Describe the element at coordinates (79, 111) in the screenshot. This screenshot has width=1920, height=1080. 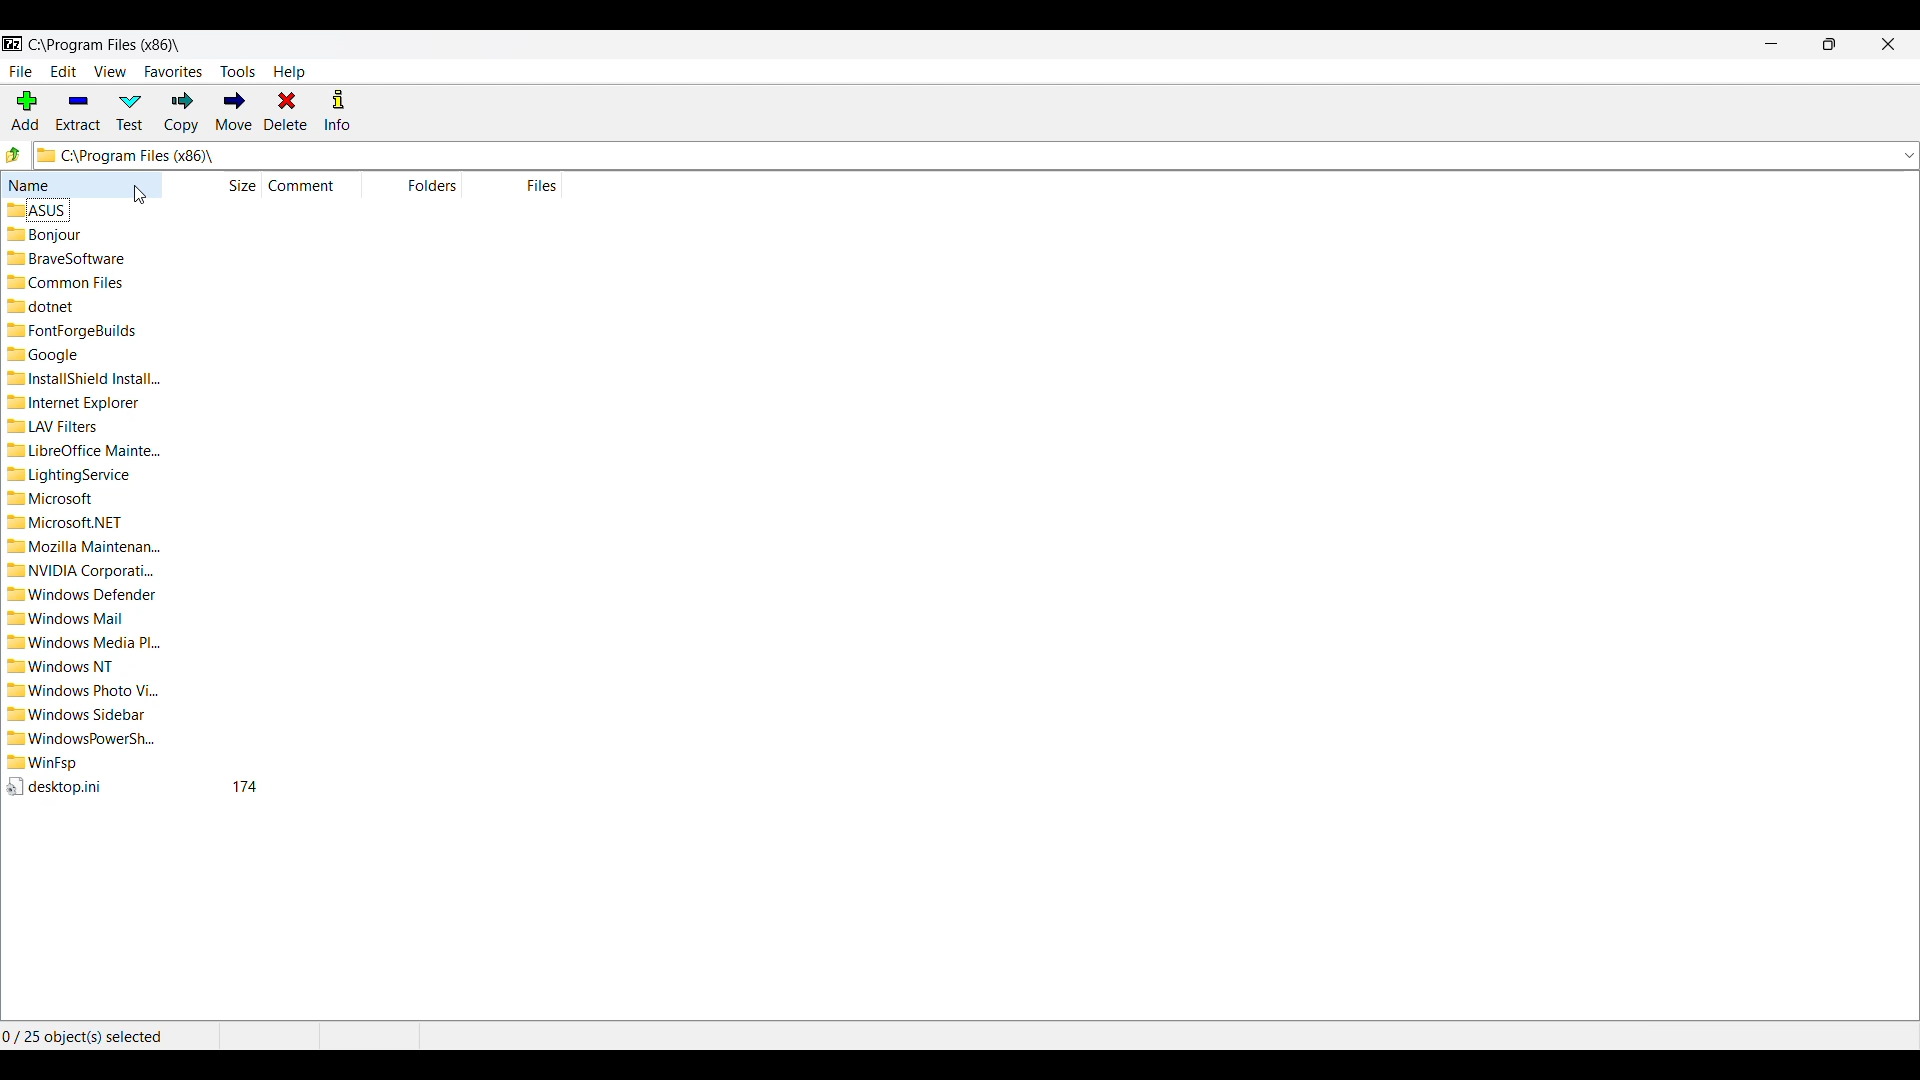
I see `Extract` at that location.